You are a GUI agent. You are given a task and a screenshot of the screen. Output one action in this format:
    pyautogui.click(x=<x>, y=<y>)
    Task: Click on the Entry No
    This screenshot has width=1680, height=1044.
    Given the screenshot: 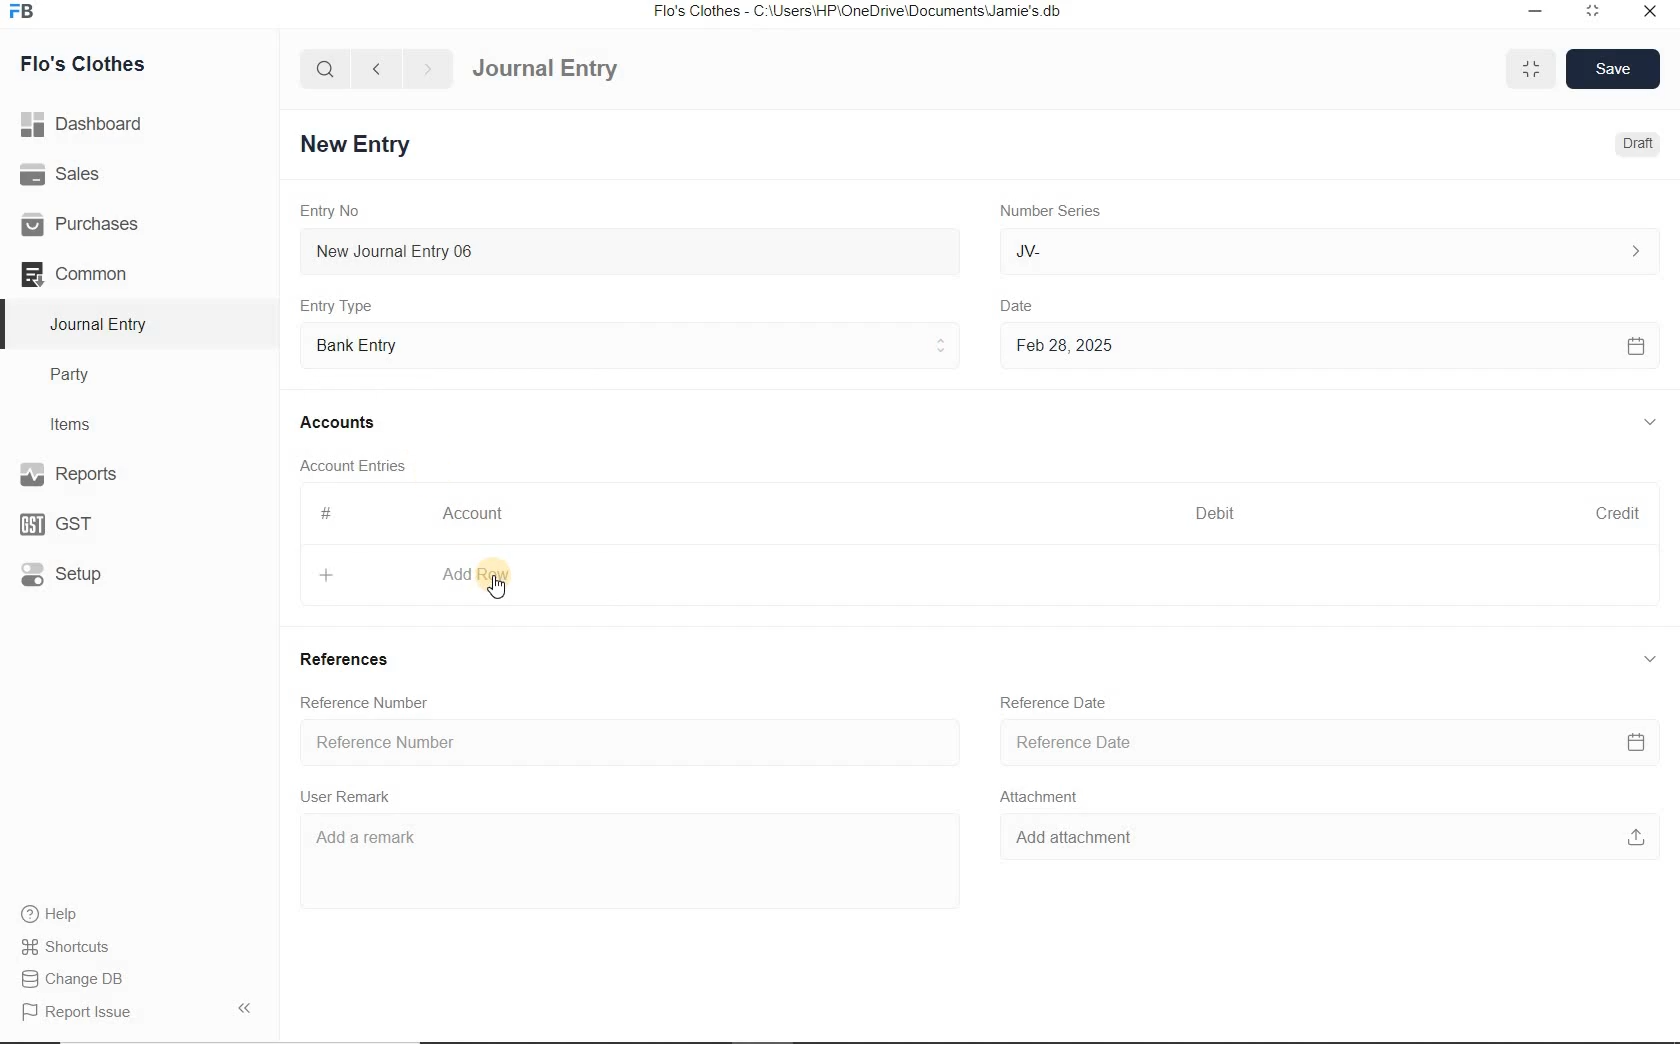 What is the action you would take?
    pyautogui.click(x=333, y=211)
    